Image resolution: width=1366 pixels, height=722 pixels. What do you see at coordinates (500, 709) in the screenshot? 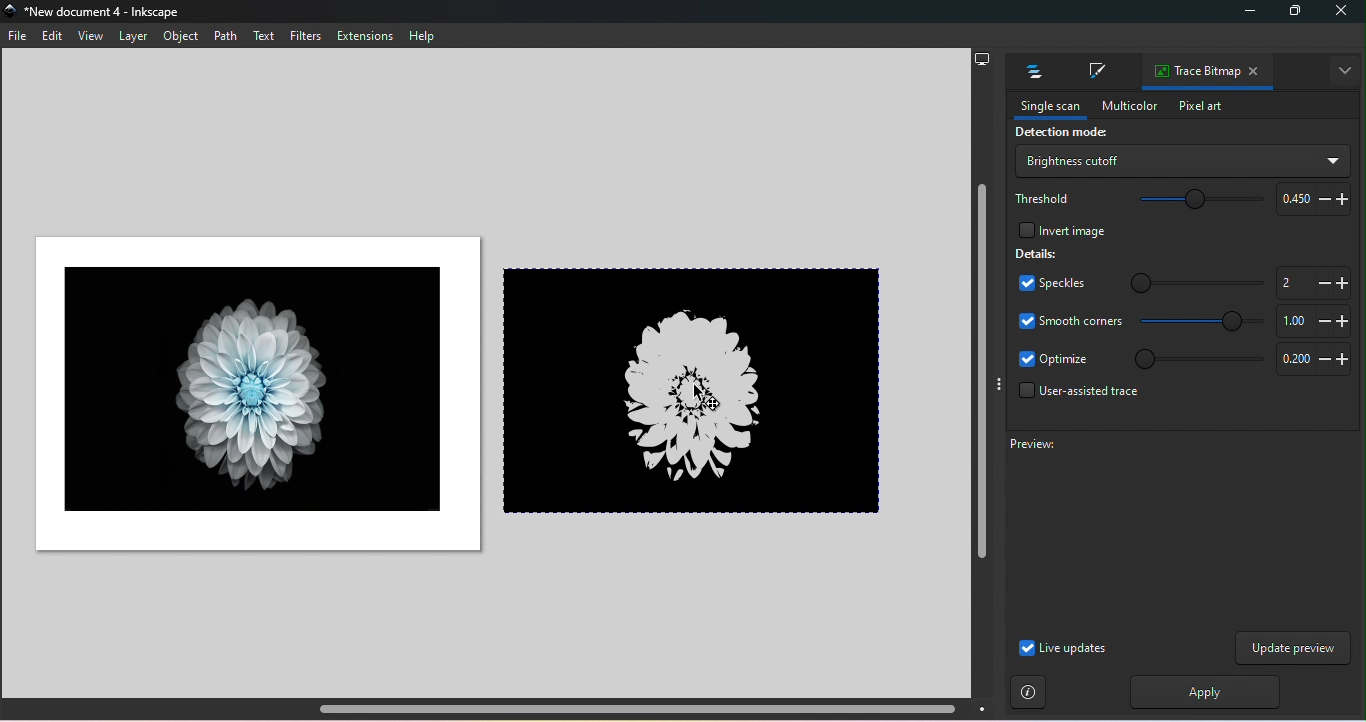
I see `Horizontal scroll bar` at bounding box center [500, 709].